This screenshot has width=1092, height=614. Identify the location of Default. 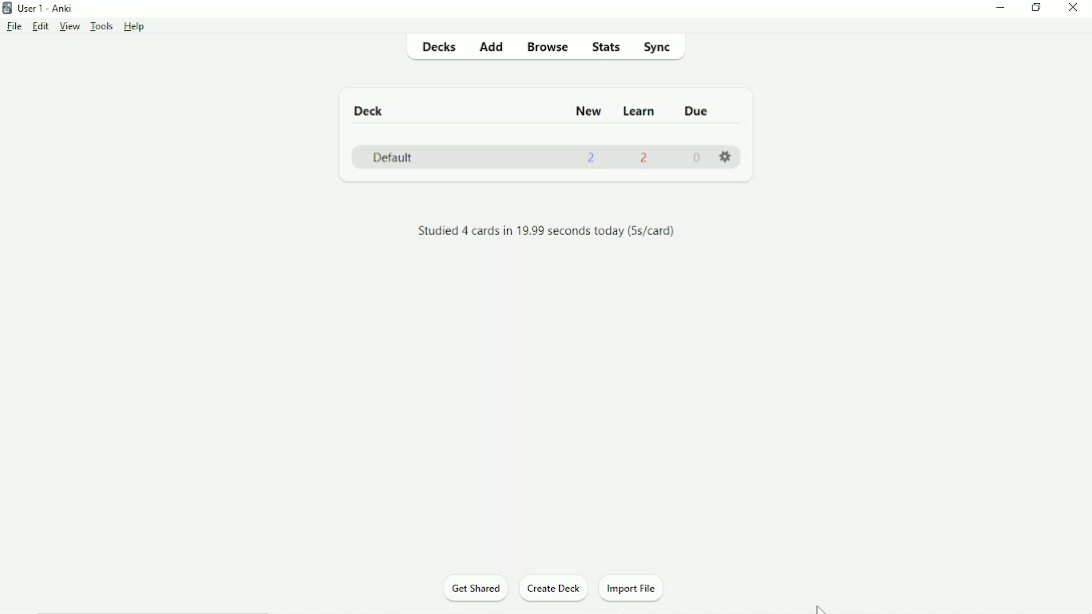
(393, 157).